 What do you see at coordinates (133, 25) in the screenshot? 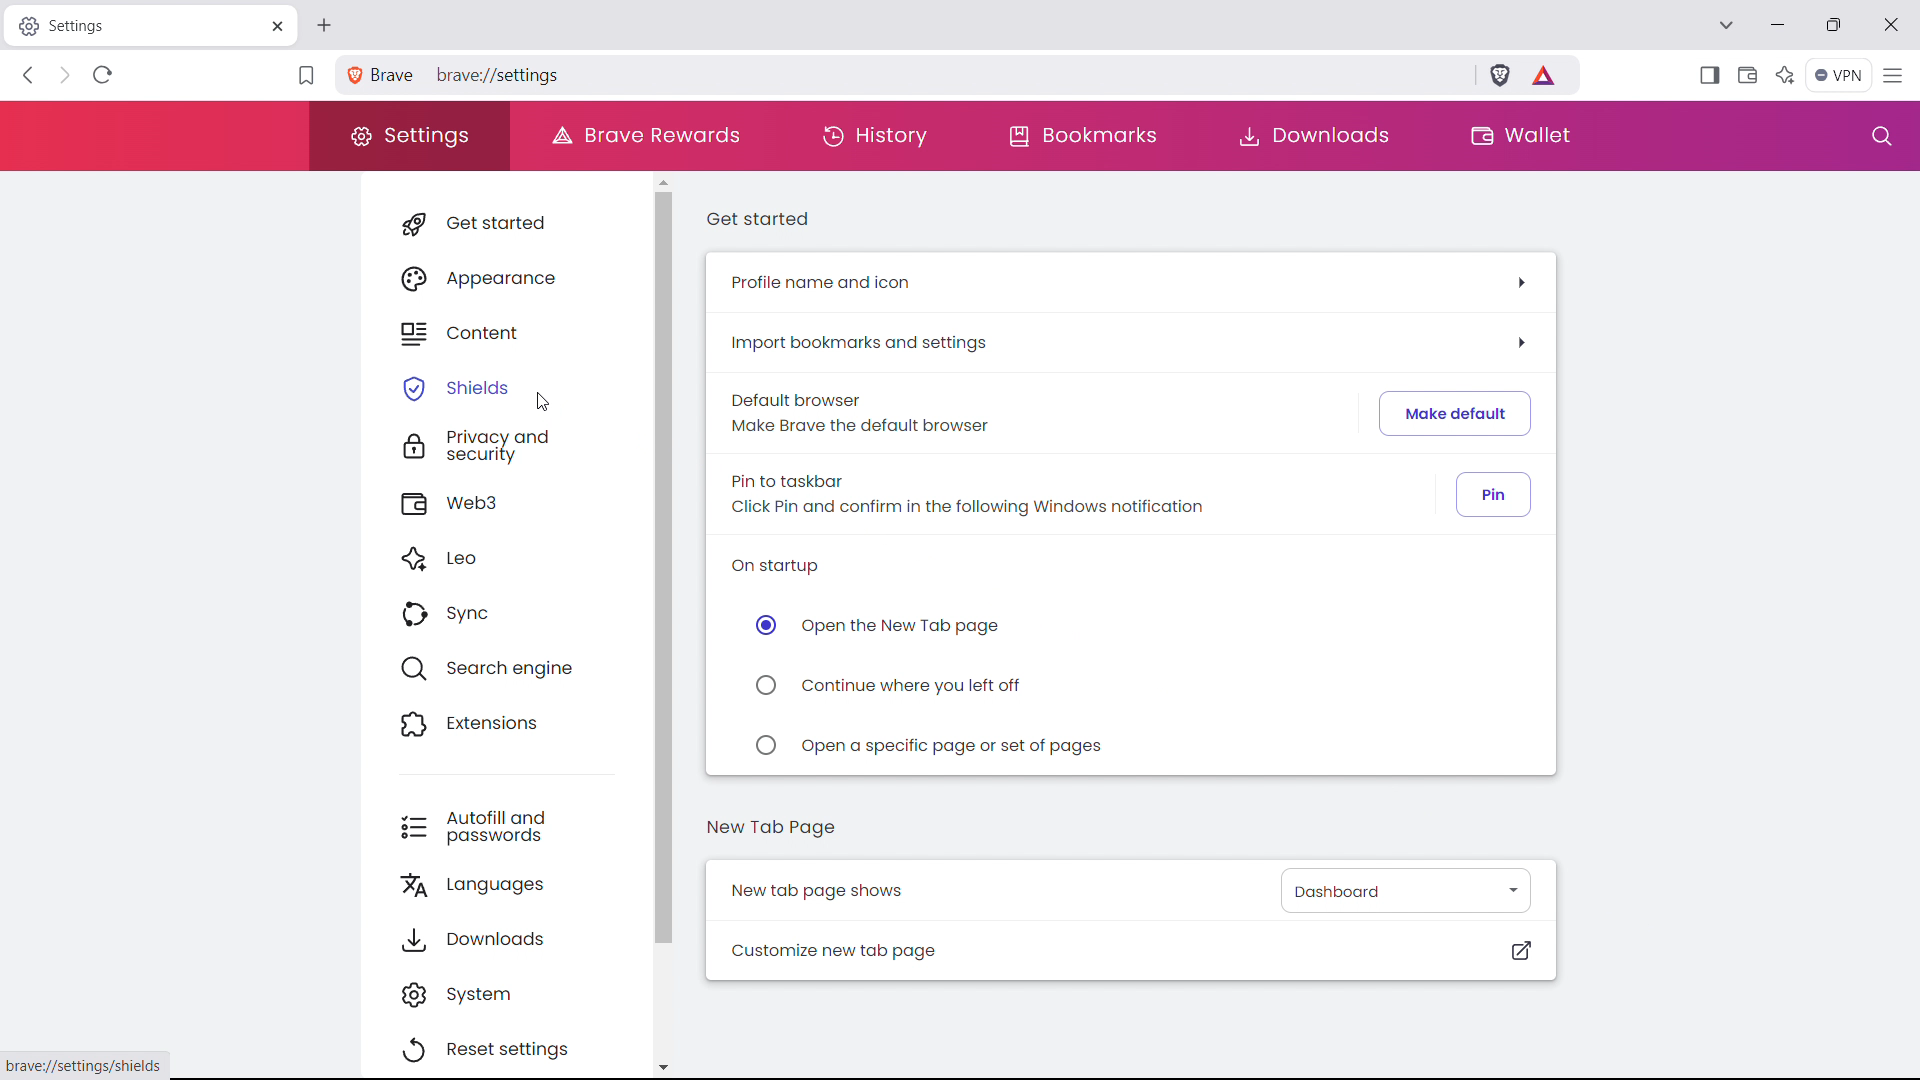
I see `tabtitle` at bounding box center [133, 25].